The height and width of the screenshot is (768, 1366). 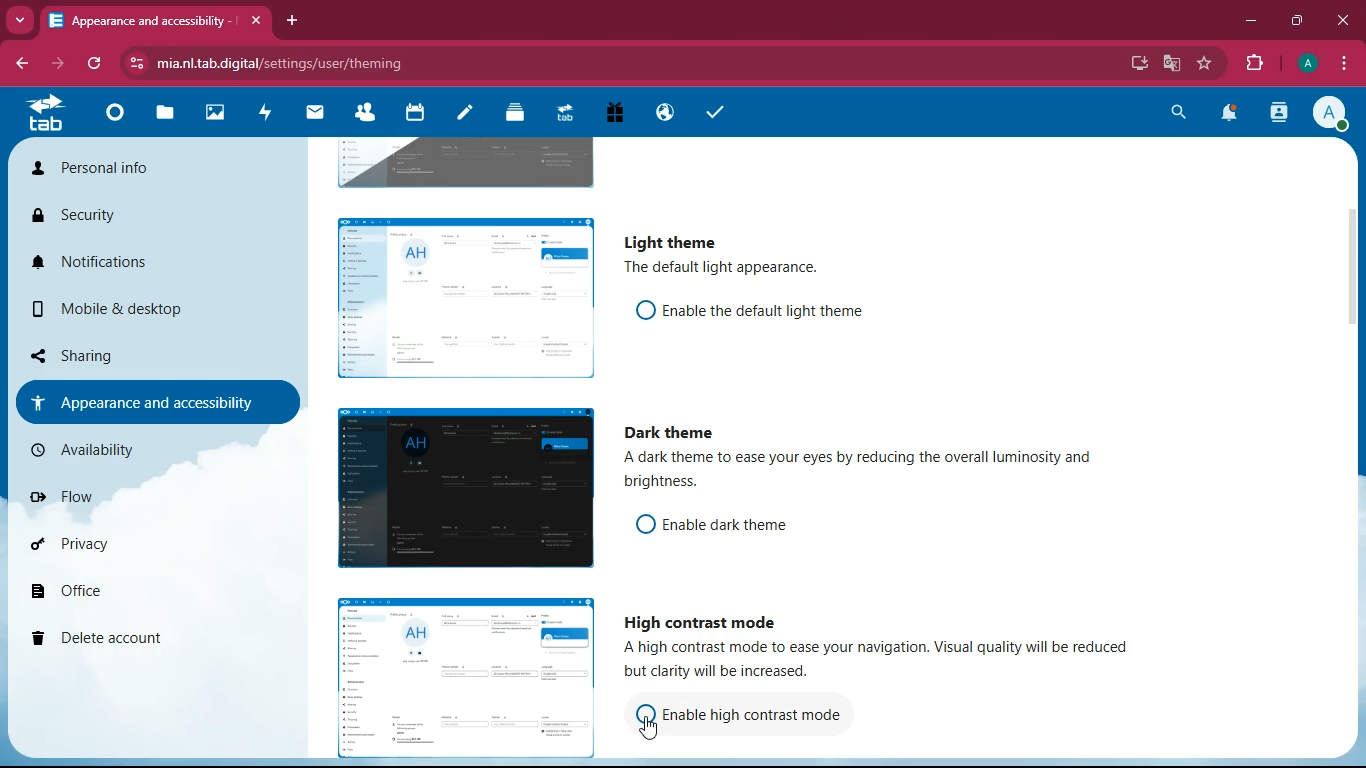 I want to click on light theme, so click(x=667, y=241).